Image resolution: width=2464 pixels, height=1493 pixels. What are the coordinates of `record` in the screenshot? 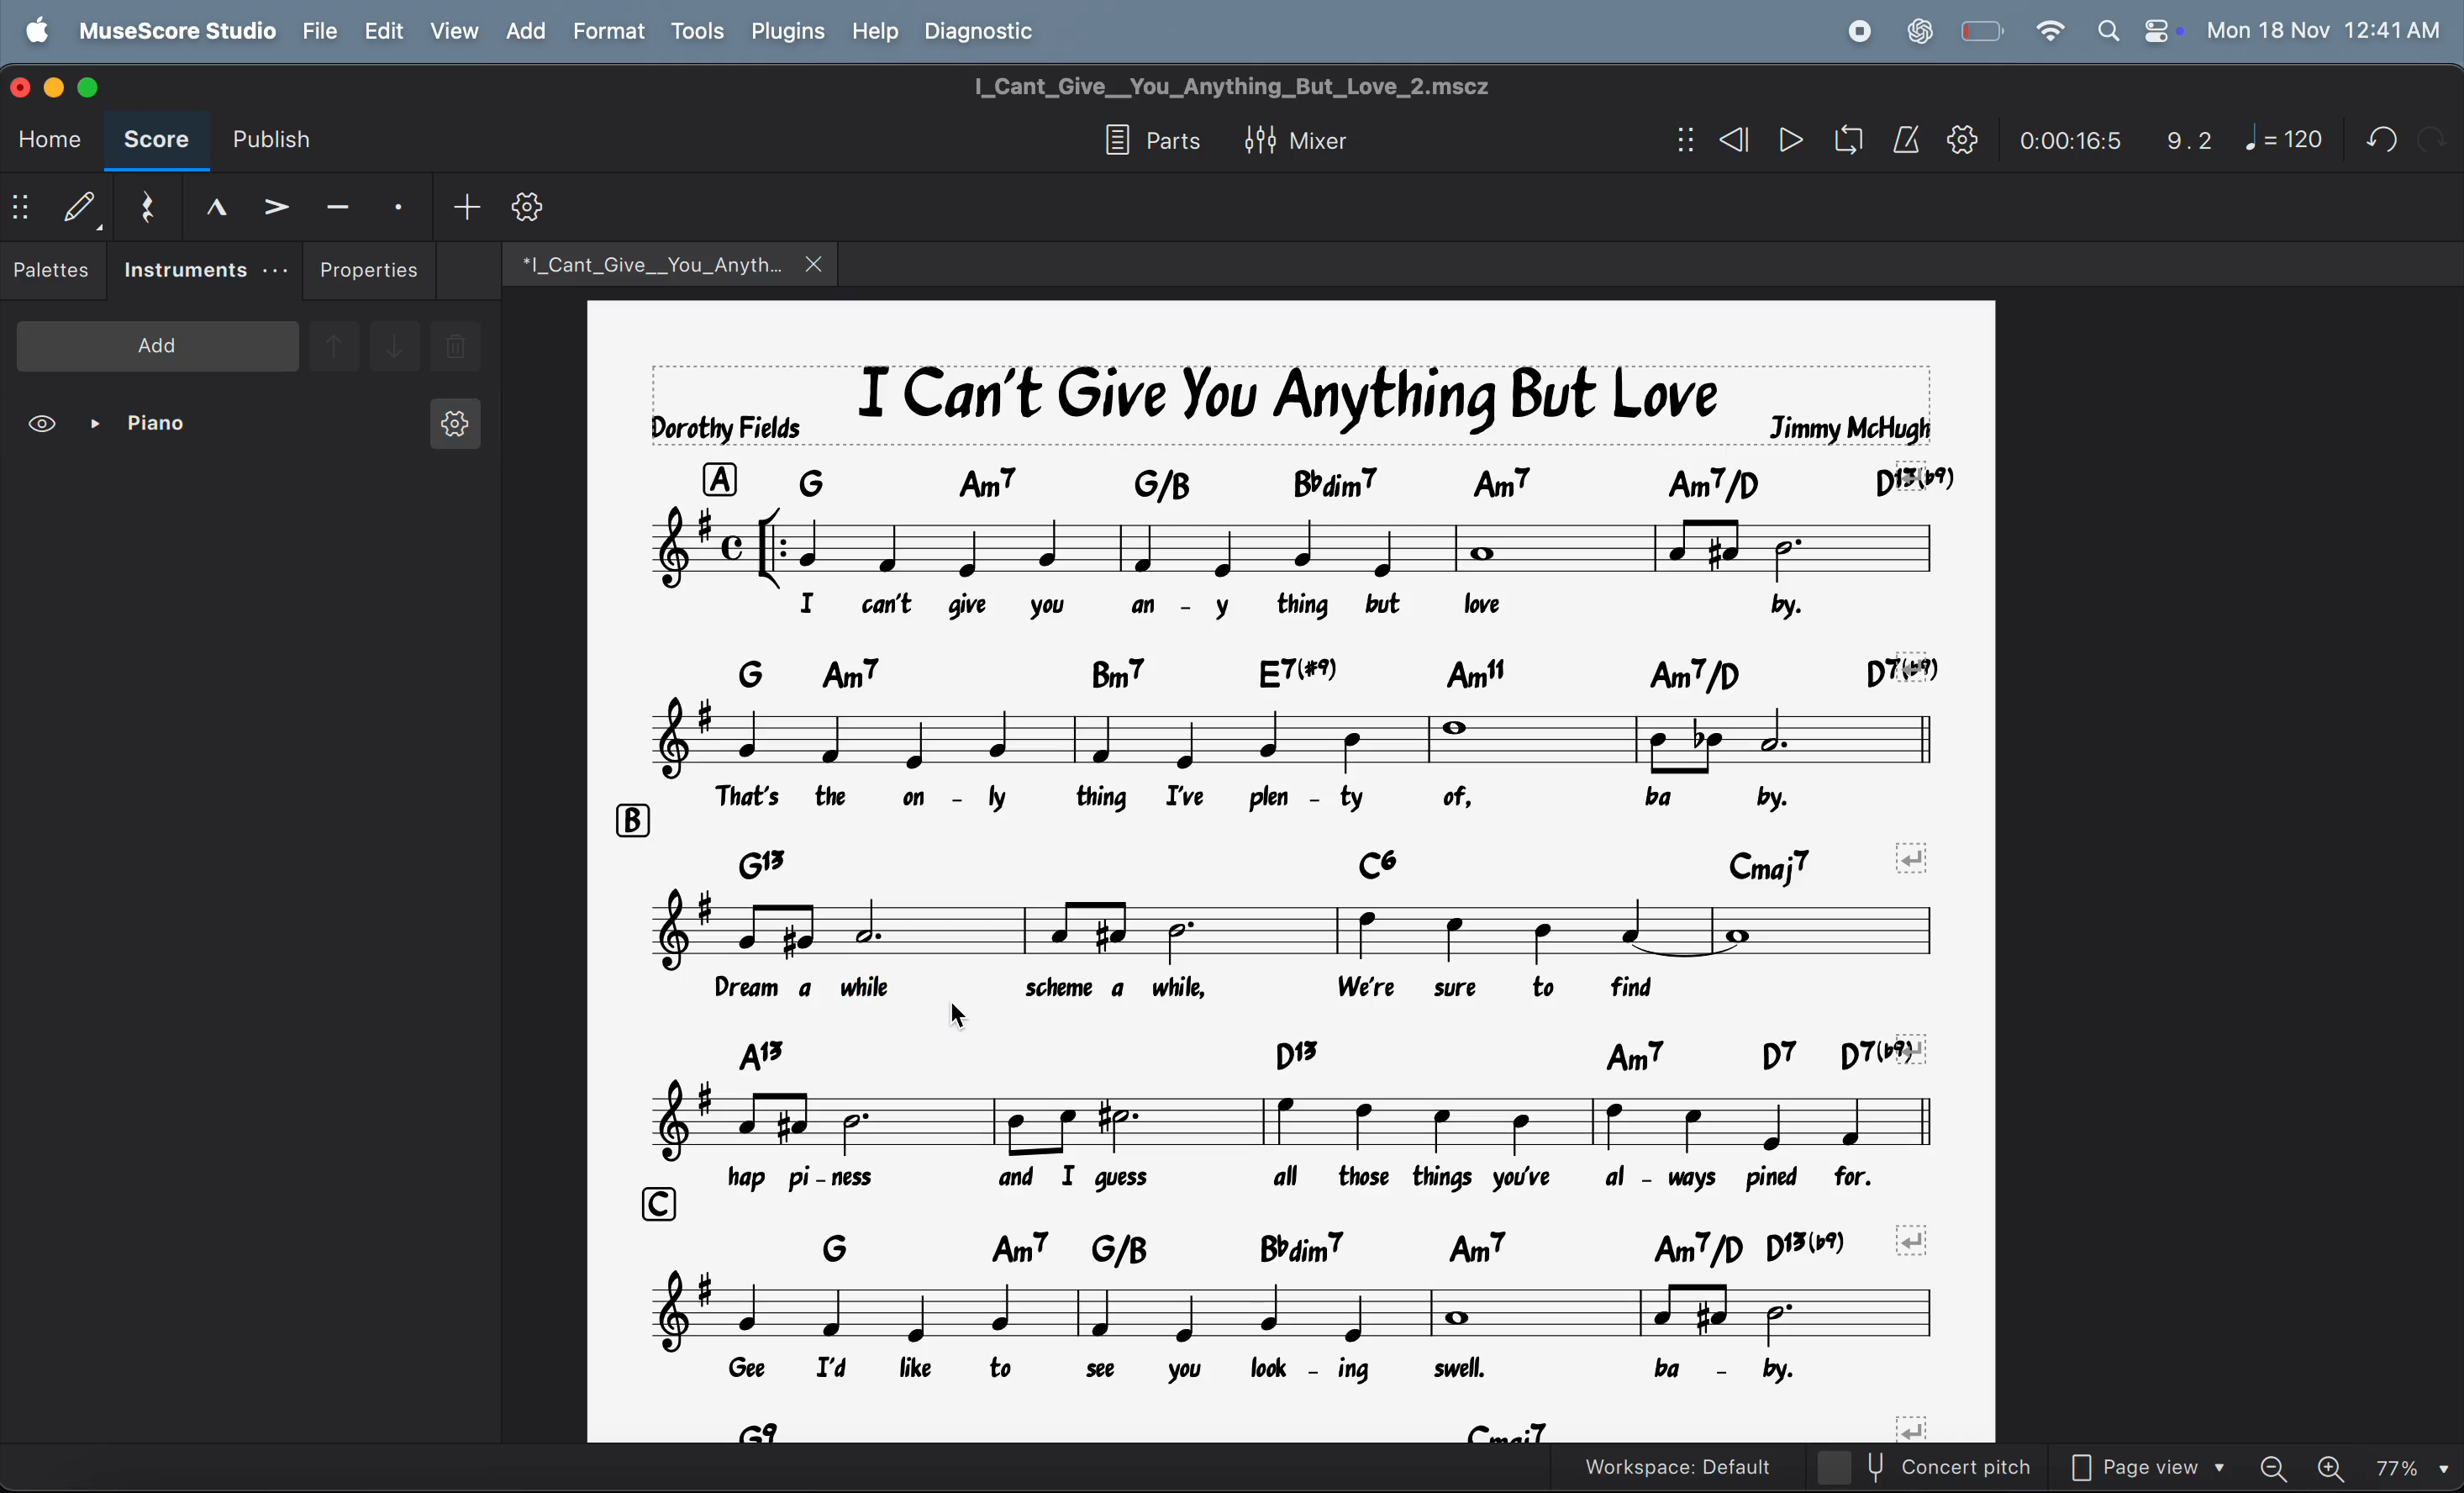 It's located at (1855, 29).